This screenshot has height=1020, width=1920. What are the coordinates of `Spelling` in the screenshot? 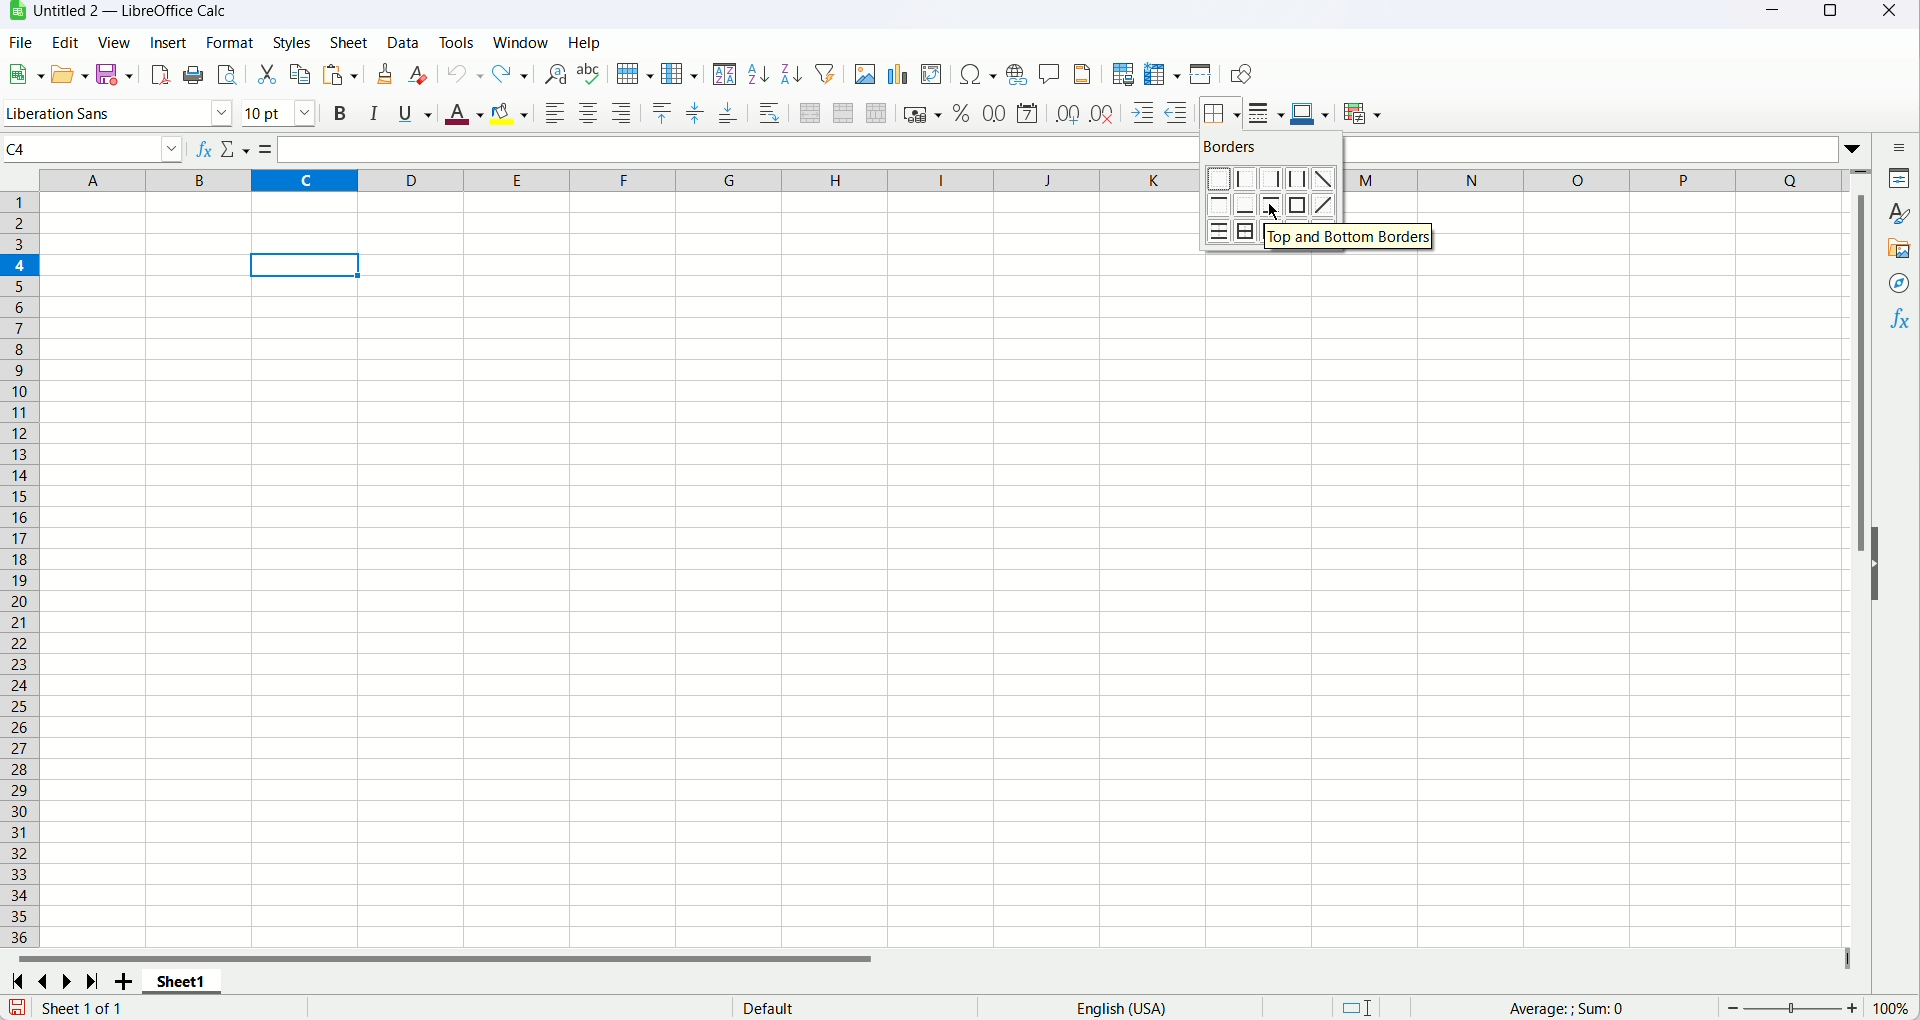 It's located at (589, 74).